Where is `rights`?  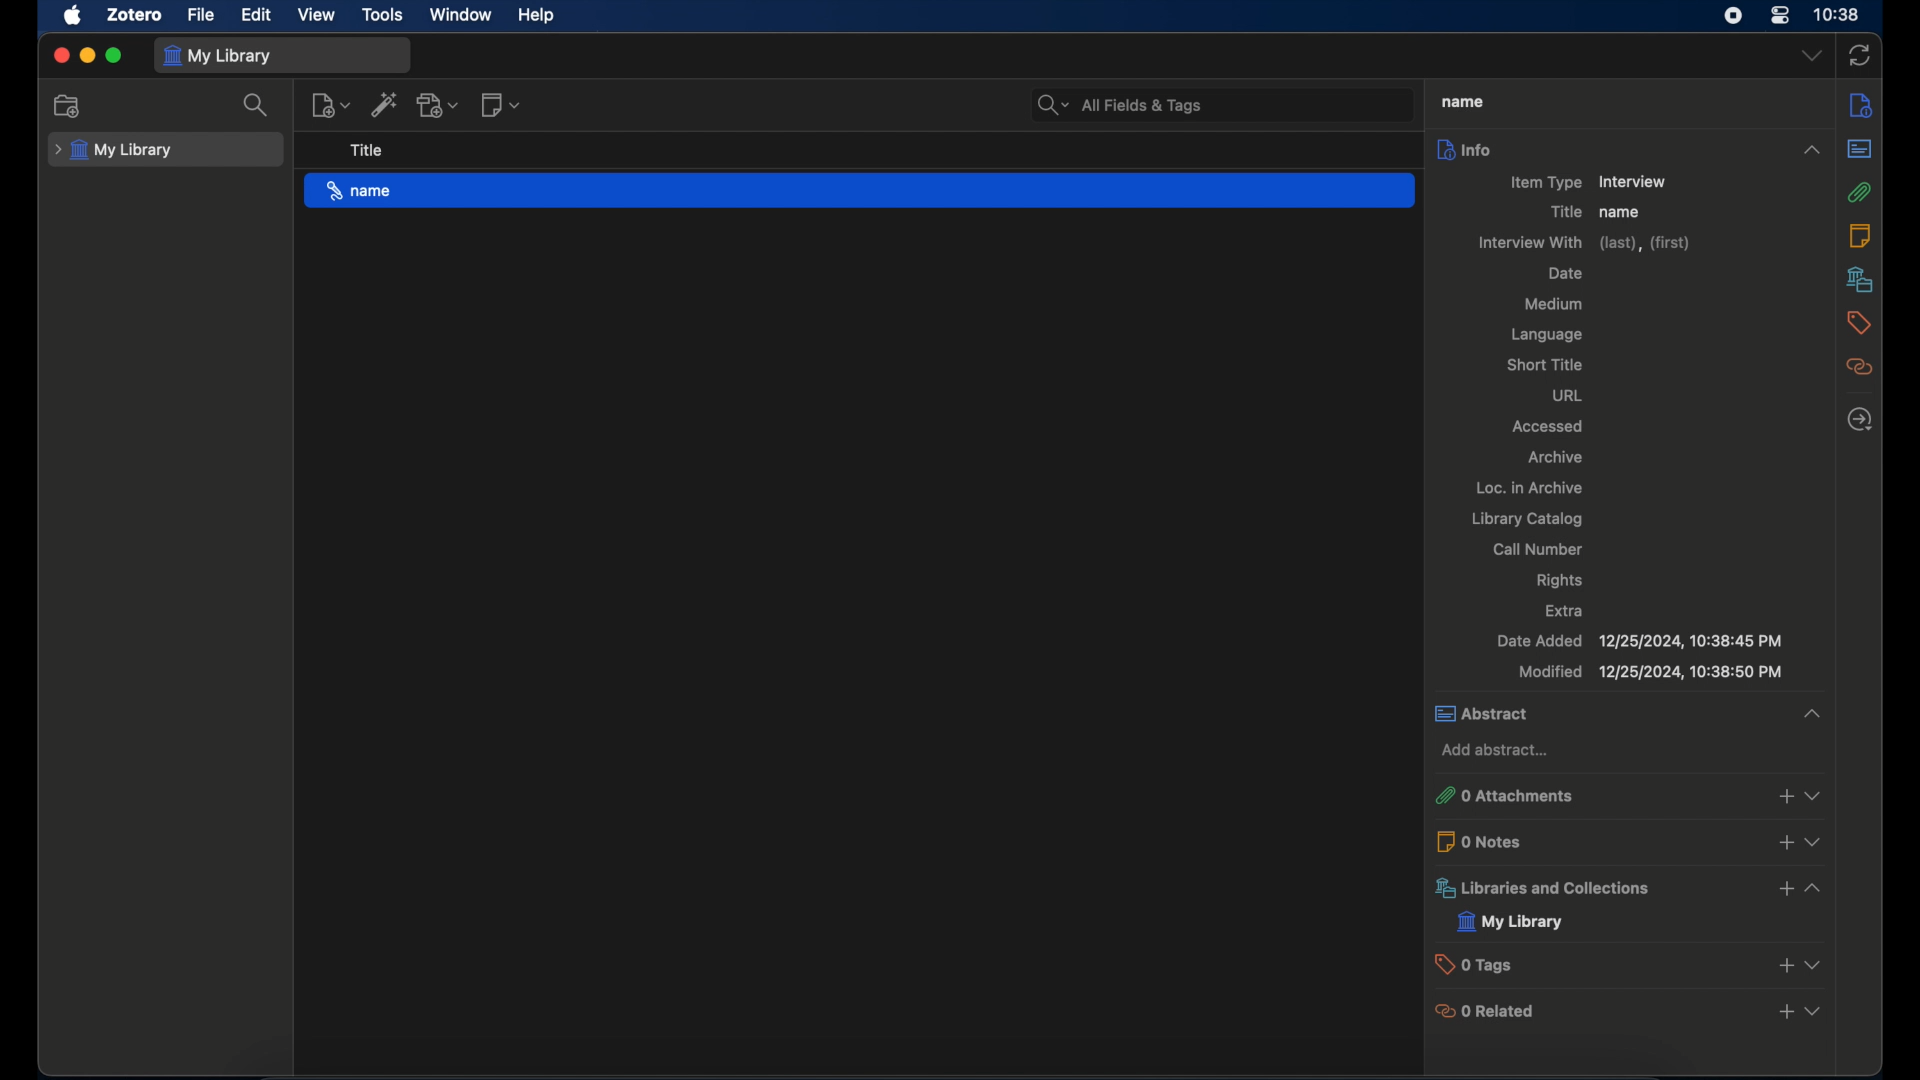
rights is located at coordinates (1562, 581).